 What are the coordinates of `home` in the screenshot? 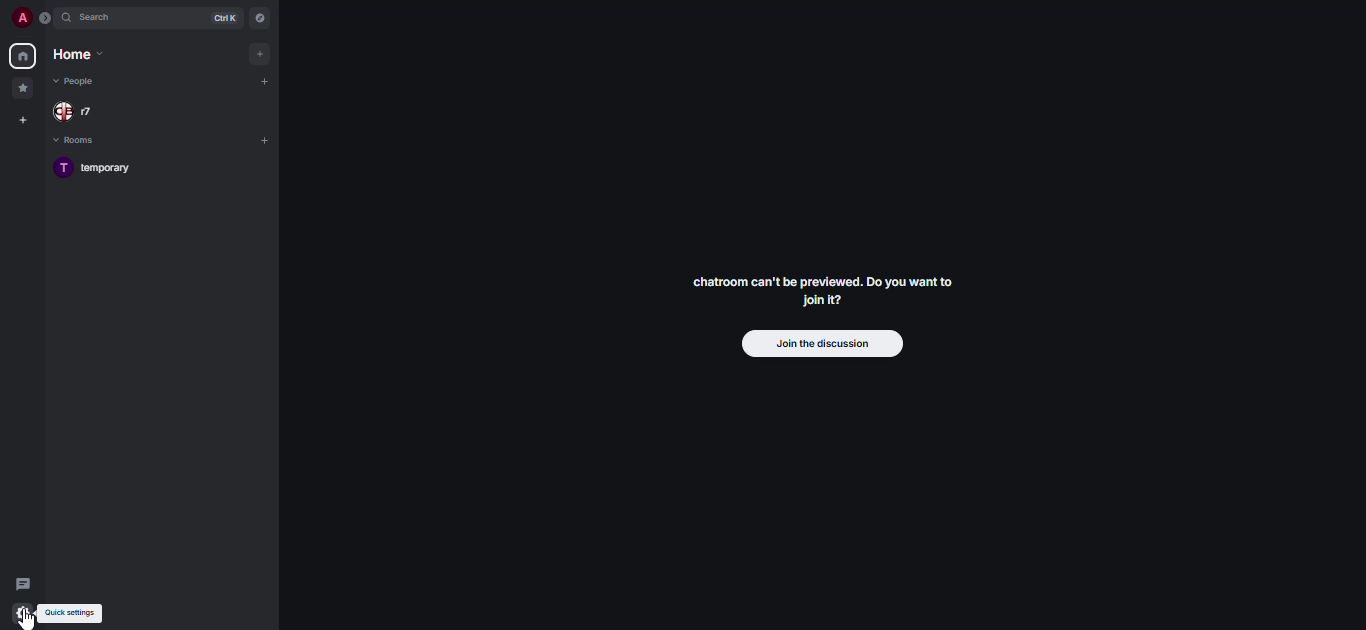 It's located at (22, 56).